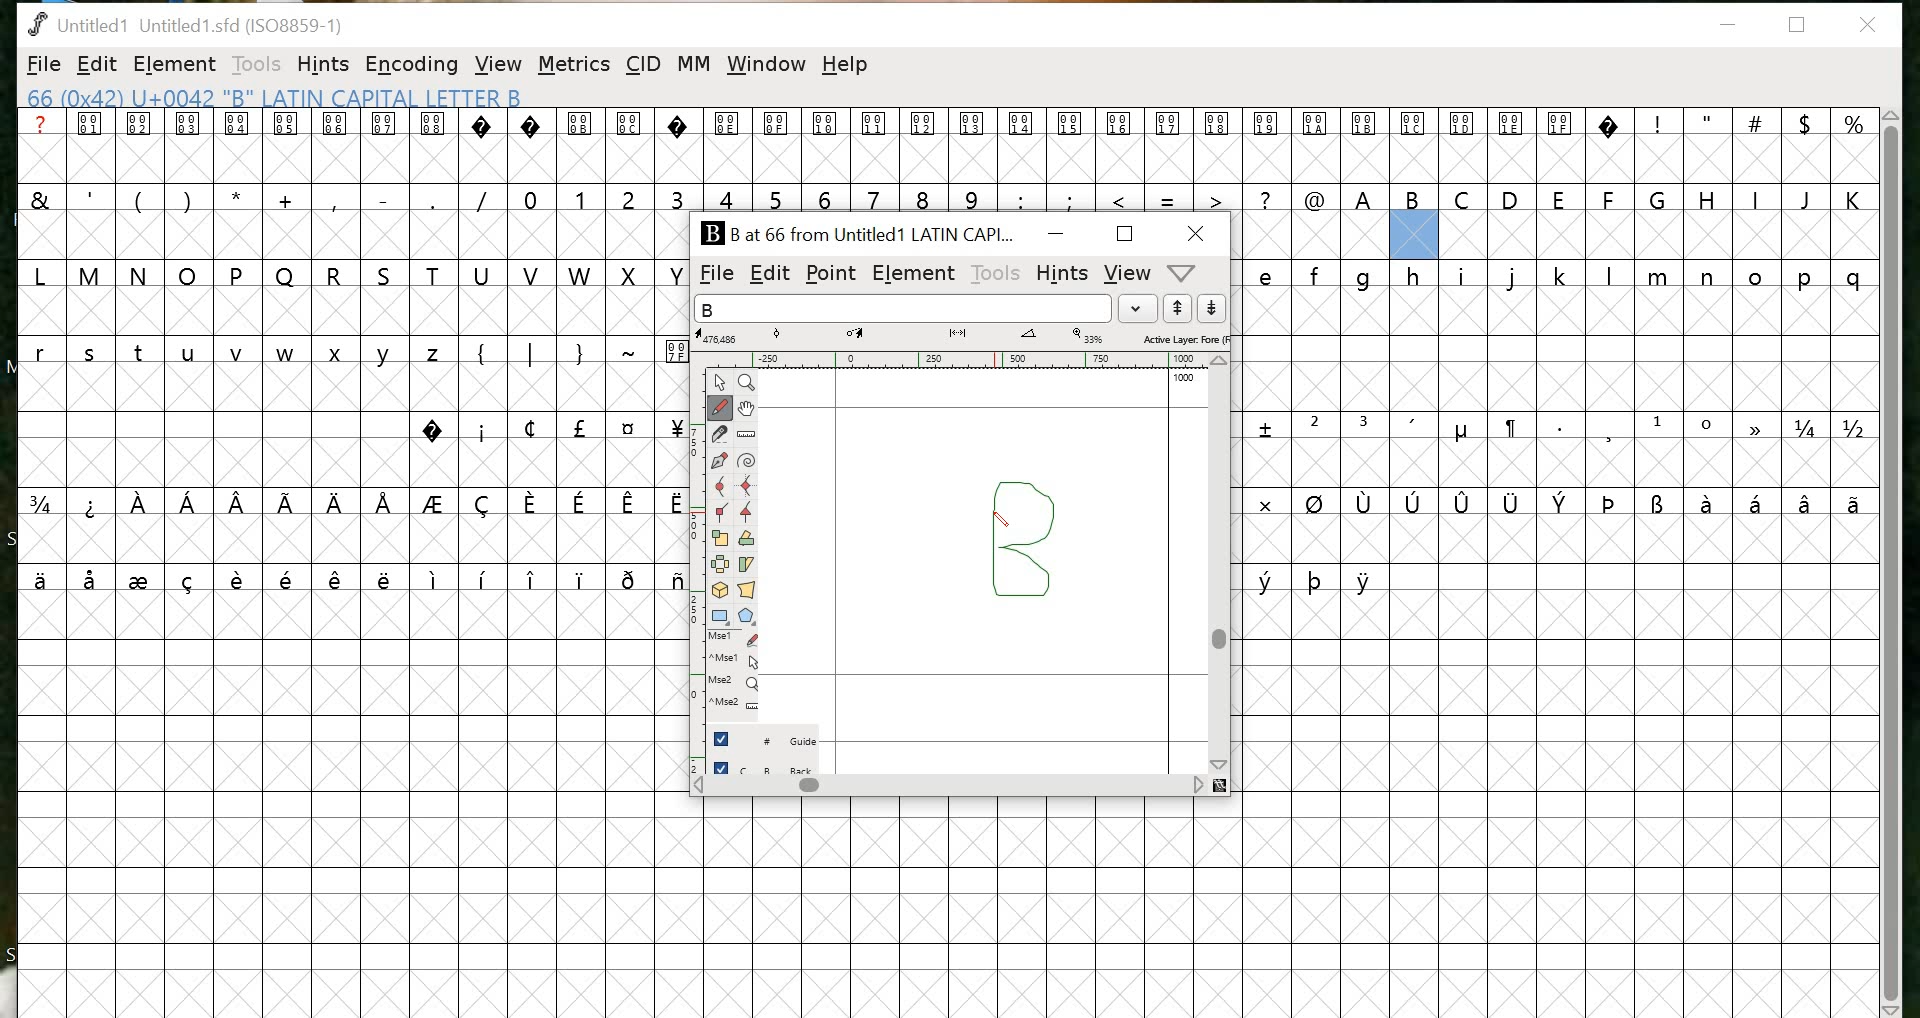 Image resolution: width=1920 pixels, height=1018 pixels. I want to click on metrics window help, so click(1183, 273).